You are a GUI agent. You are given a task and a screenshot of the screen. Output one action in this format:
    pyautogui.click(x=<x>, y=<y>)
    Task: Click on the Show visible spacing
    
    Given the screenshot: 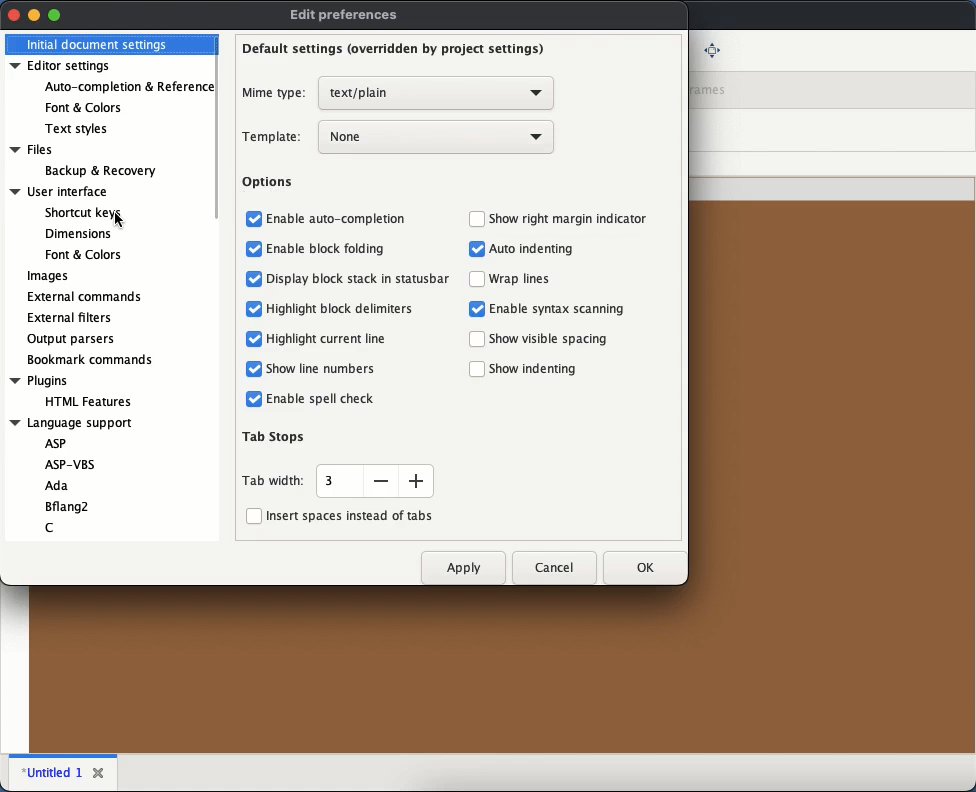 What is the action you would take?
    pyautogui.click(x=551, y=337)
    